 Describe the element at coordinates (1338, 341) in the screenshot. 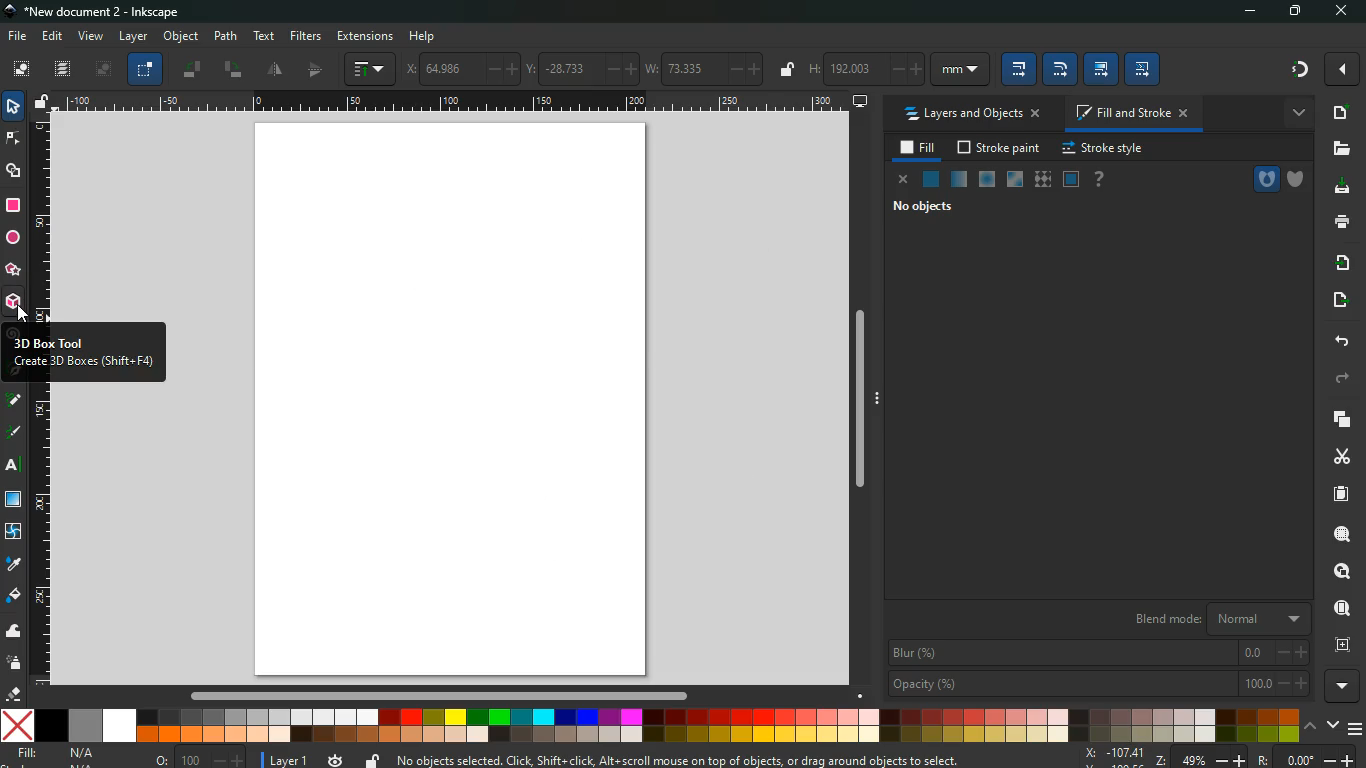

I see `back` at that location.